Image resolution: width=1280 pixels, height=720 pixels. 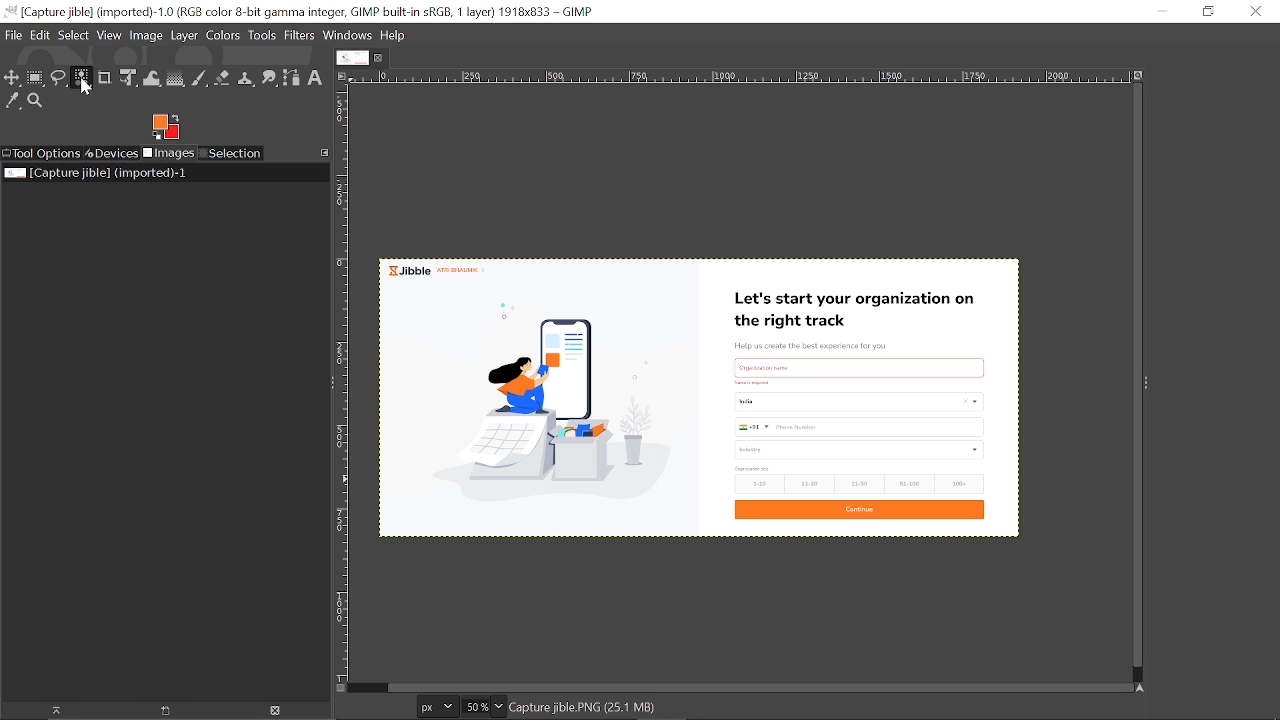 I want to click on Vertical label, so click(x=346, y=384).